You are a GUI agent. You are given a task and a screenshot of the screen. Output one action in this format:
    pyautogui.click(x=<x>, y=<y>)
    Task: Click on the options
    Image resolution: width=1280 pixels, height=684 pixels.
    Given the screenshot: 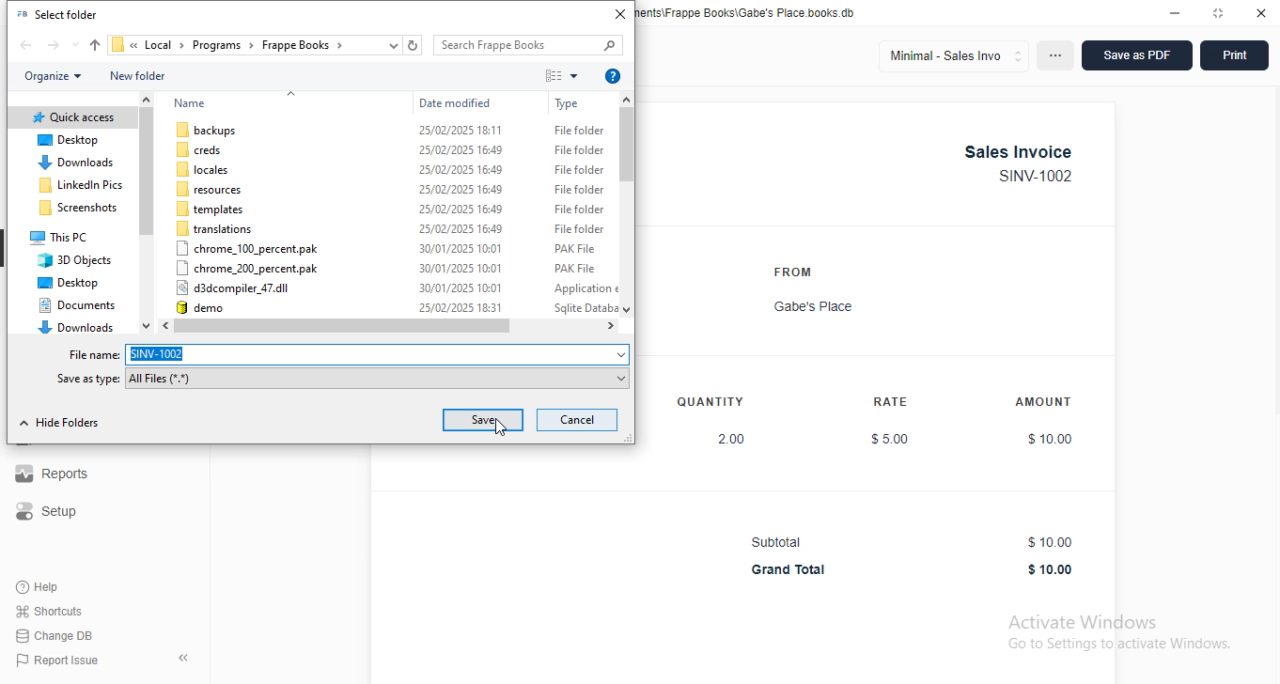 What is the action you would take?
    pyautogui.click(x=1055, y=55)
    